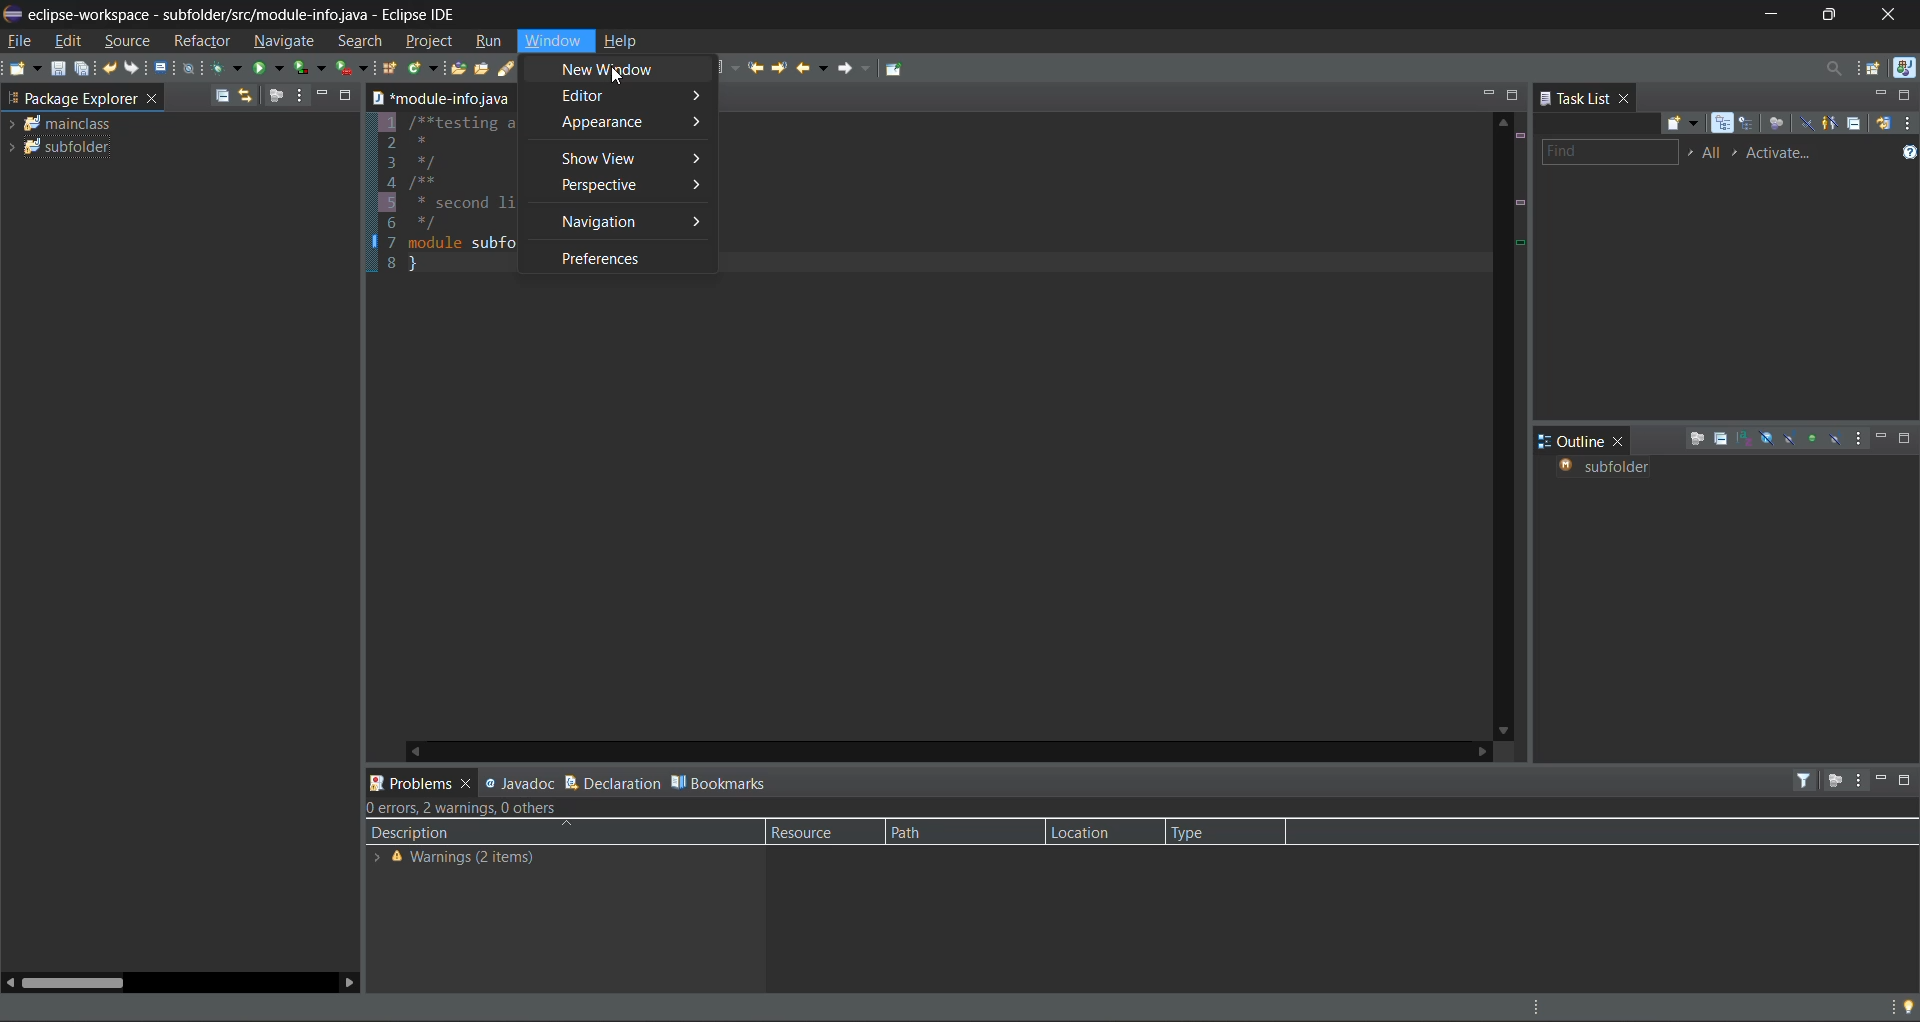 The width and height of the screenshot is (1920, 1022). I want to click on close, so click(466, 786).